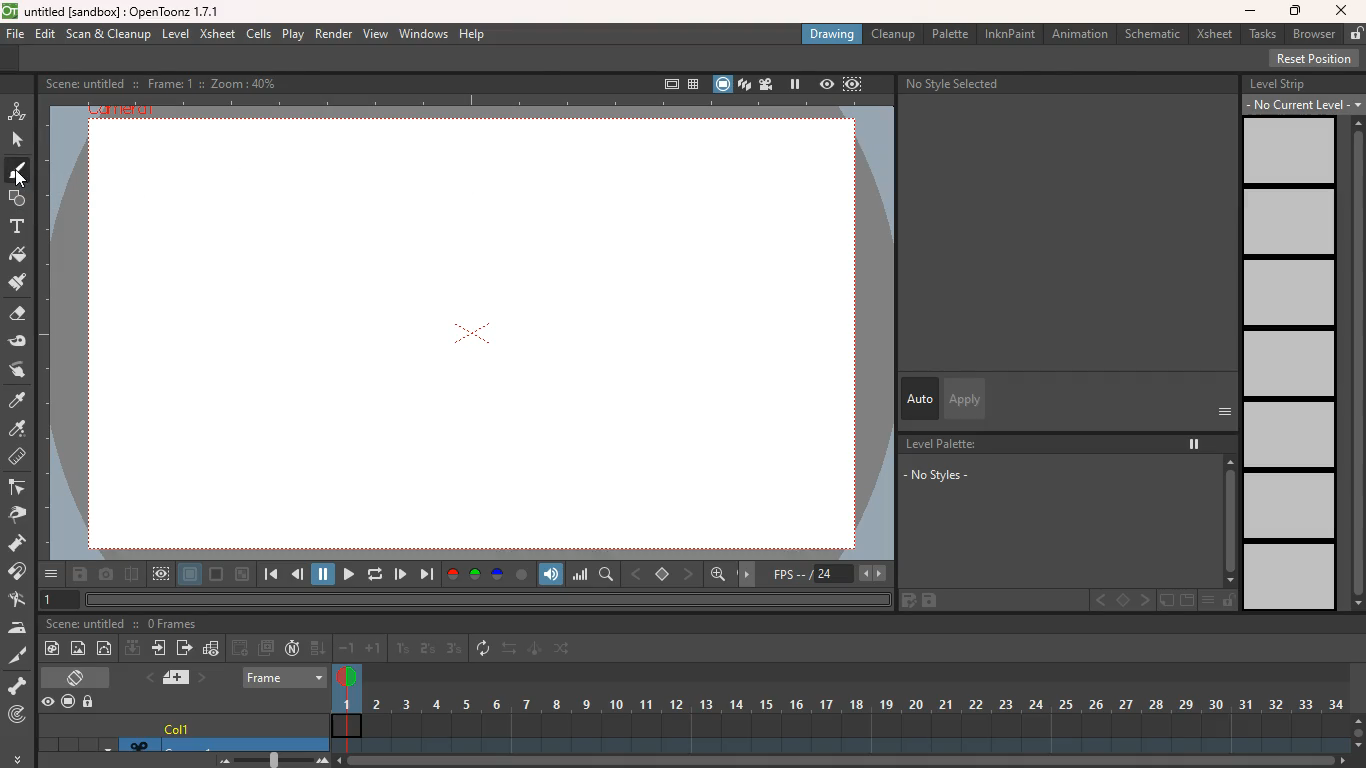 The image size is (1366, 768). What do you see at coordinates (945, 444) in the screenshot?
I see `level palette:` at bounding box center [945, 444].